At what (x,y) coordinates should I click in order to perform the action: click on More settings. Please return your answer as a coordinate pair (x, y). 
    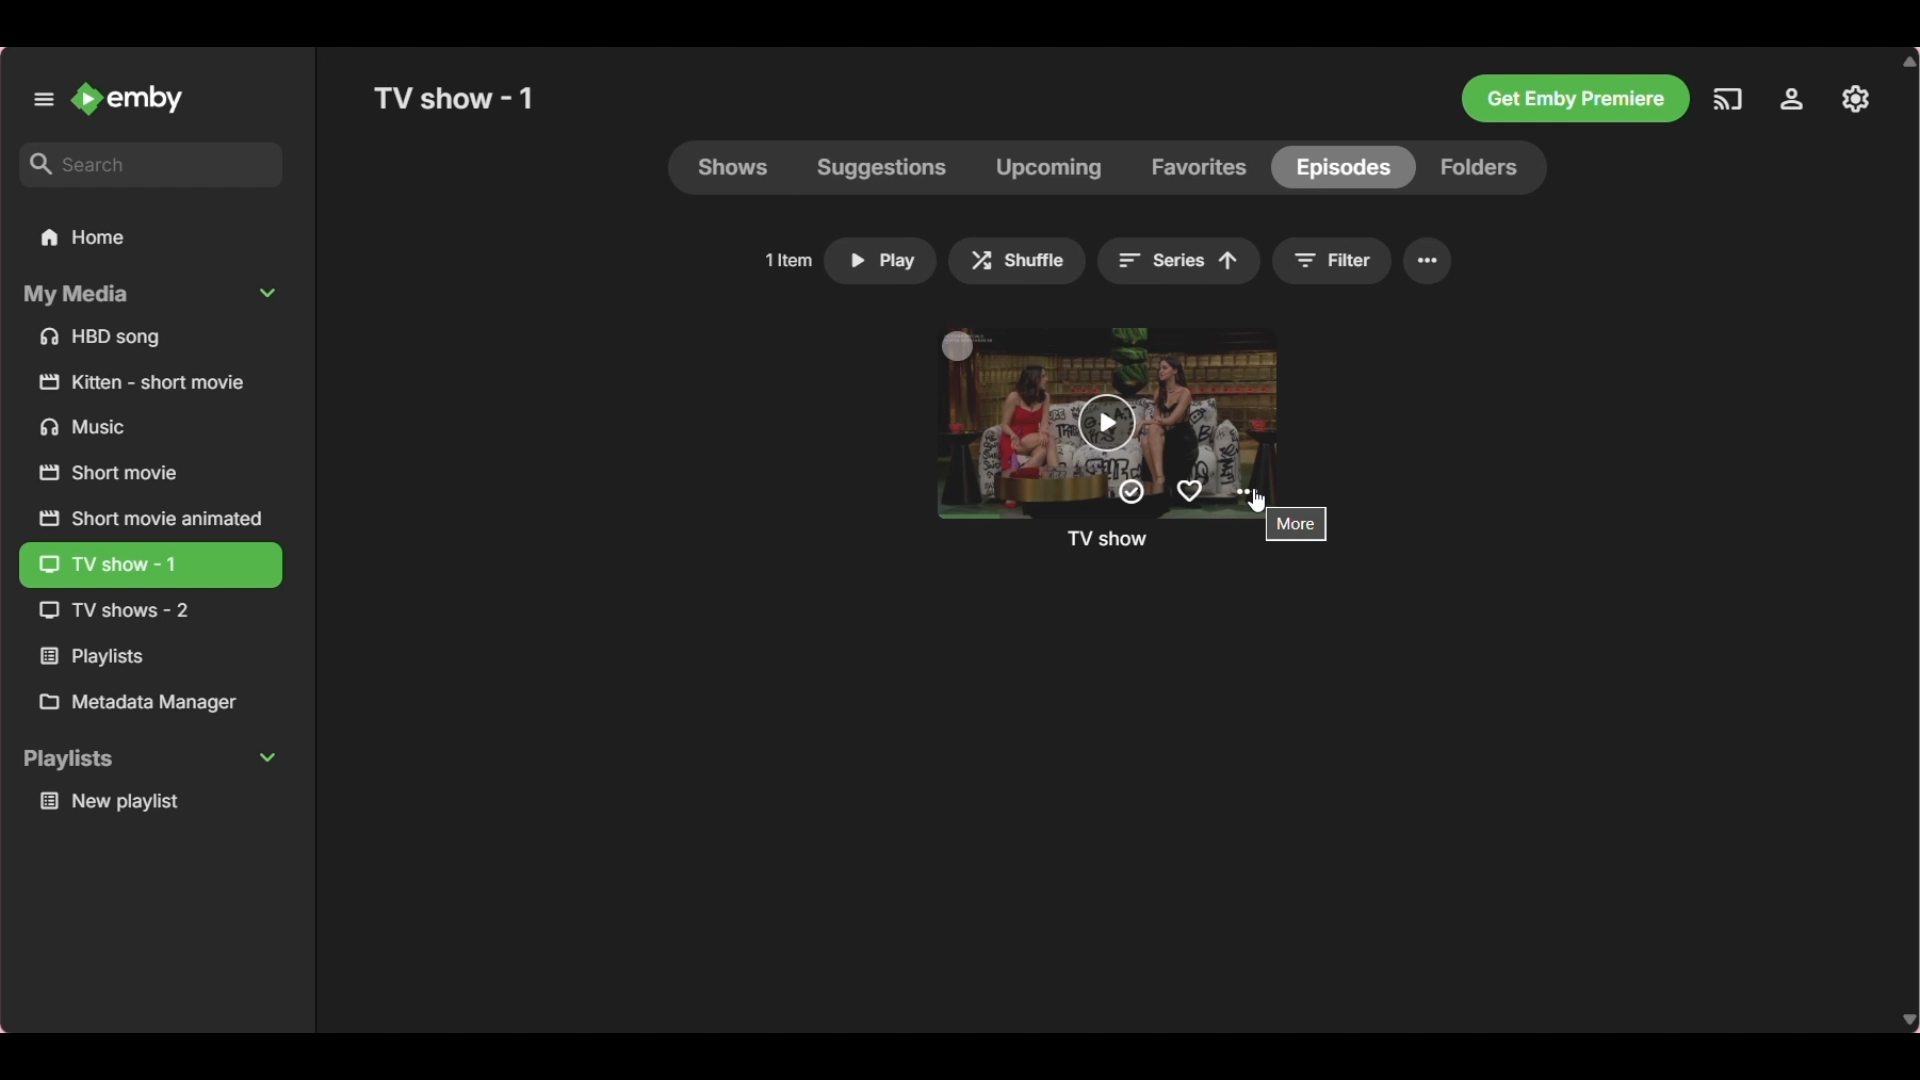
    Looking at the image, I should click on (1428, 262).